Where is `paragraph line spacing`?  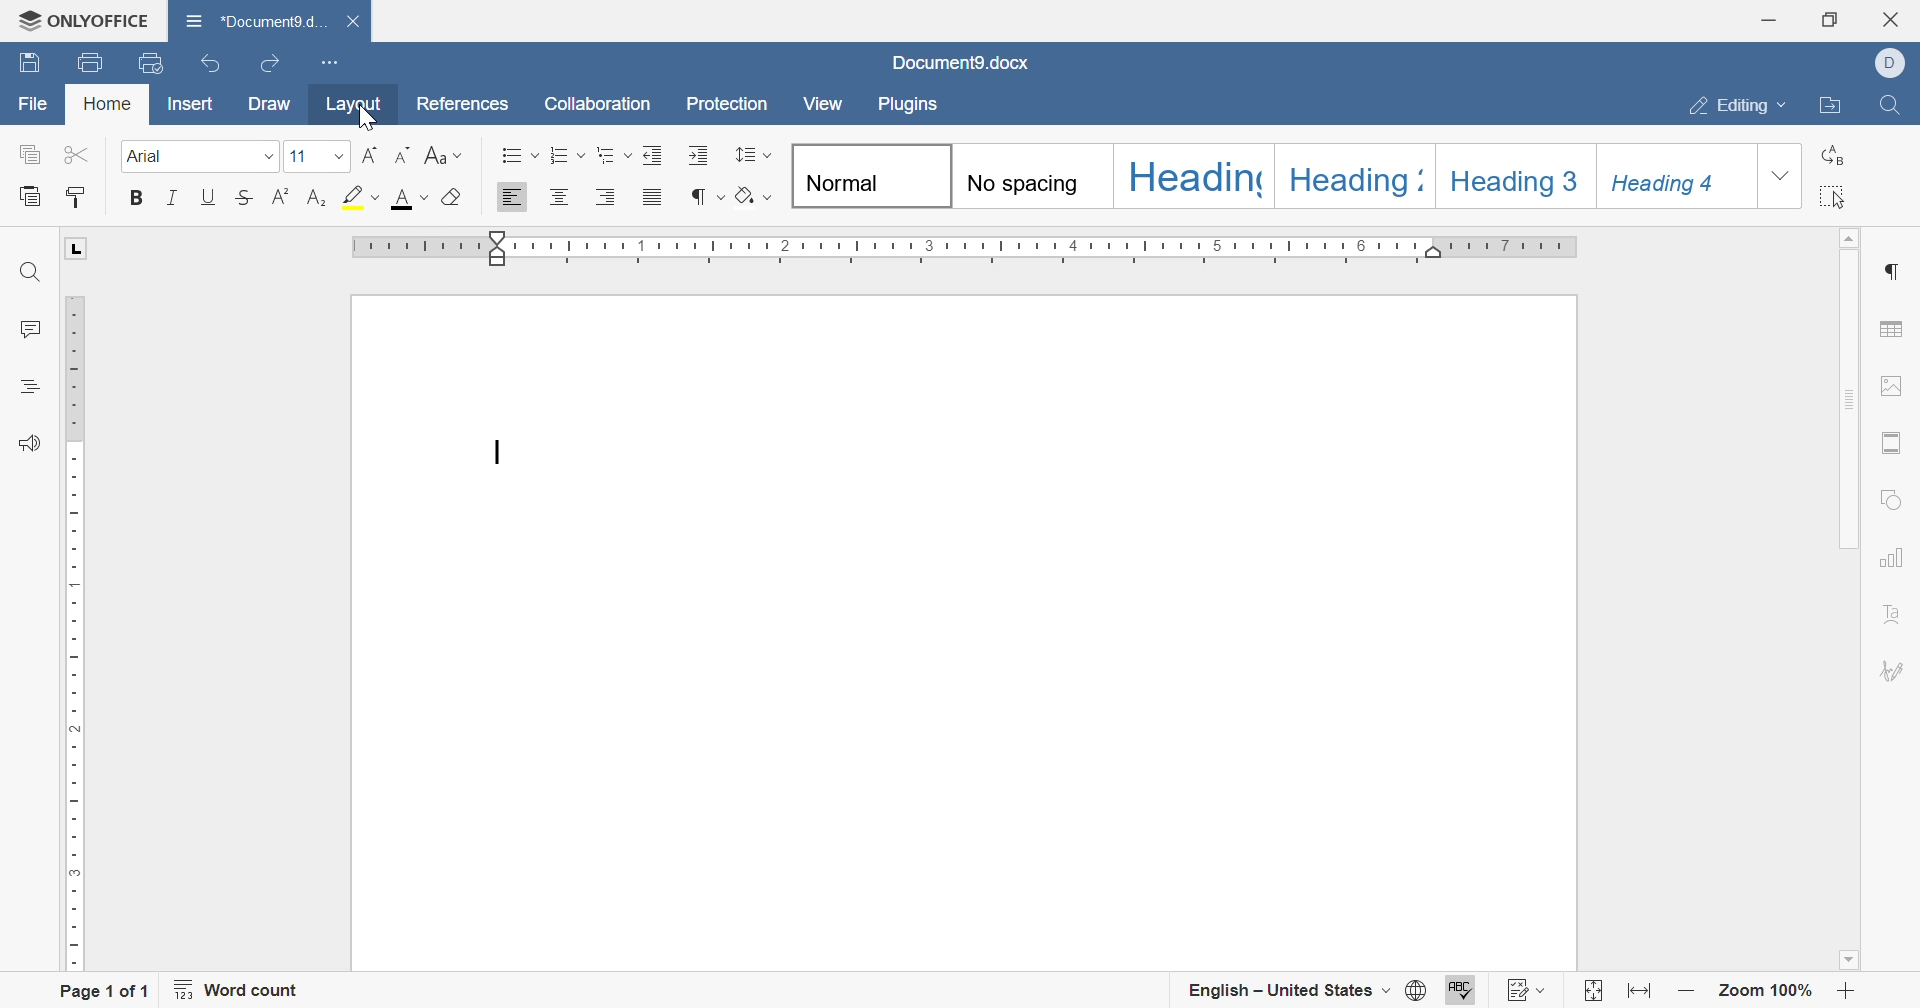 paragraph line spacing is located at coordinates (757, 154).